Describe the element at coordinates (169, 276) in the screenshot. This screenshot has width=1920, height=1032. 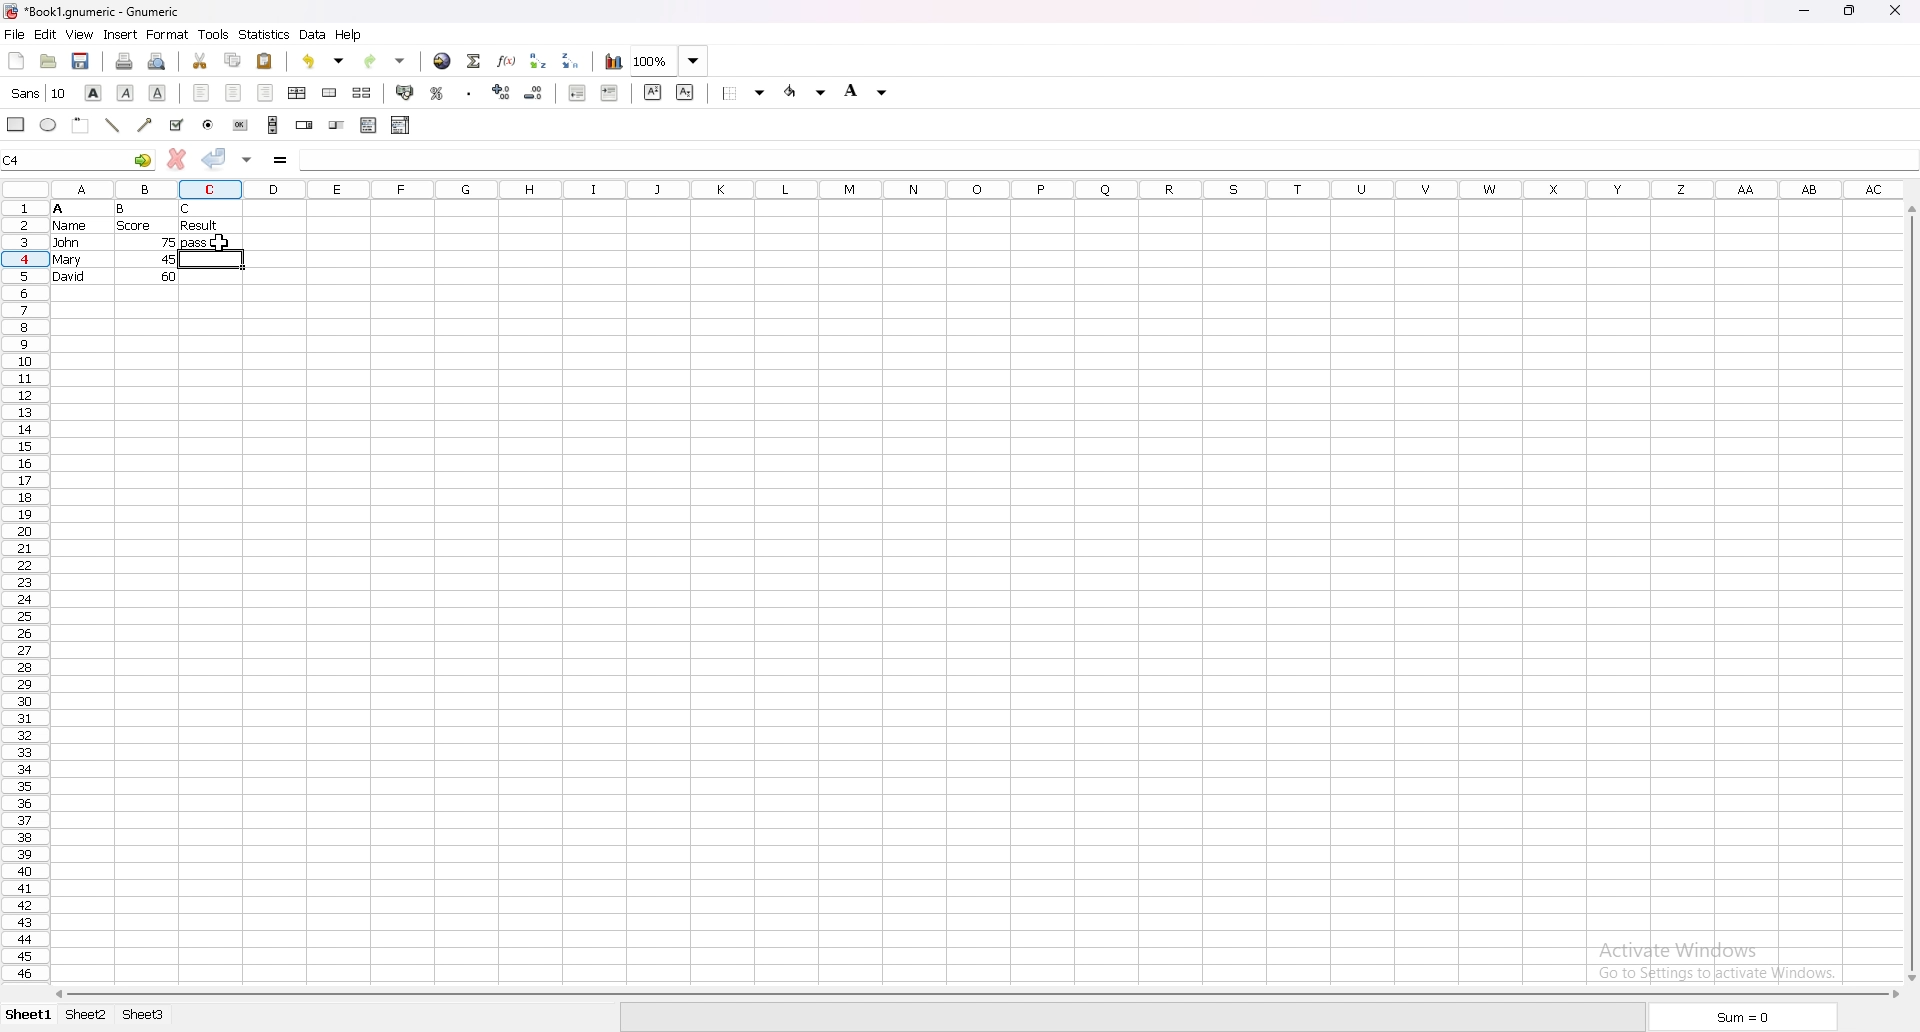
I see `60` at that location.